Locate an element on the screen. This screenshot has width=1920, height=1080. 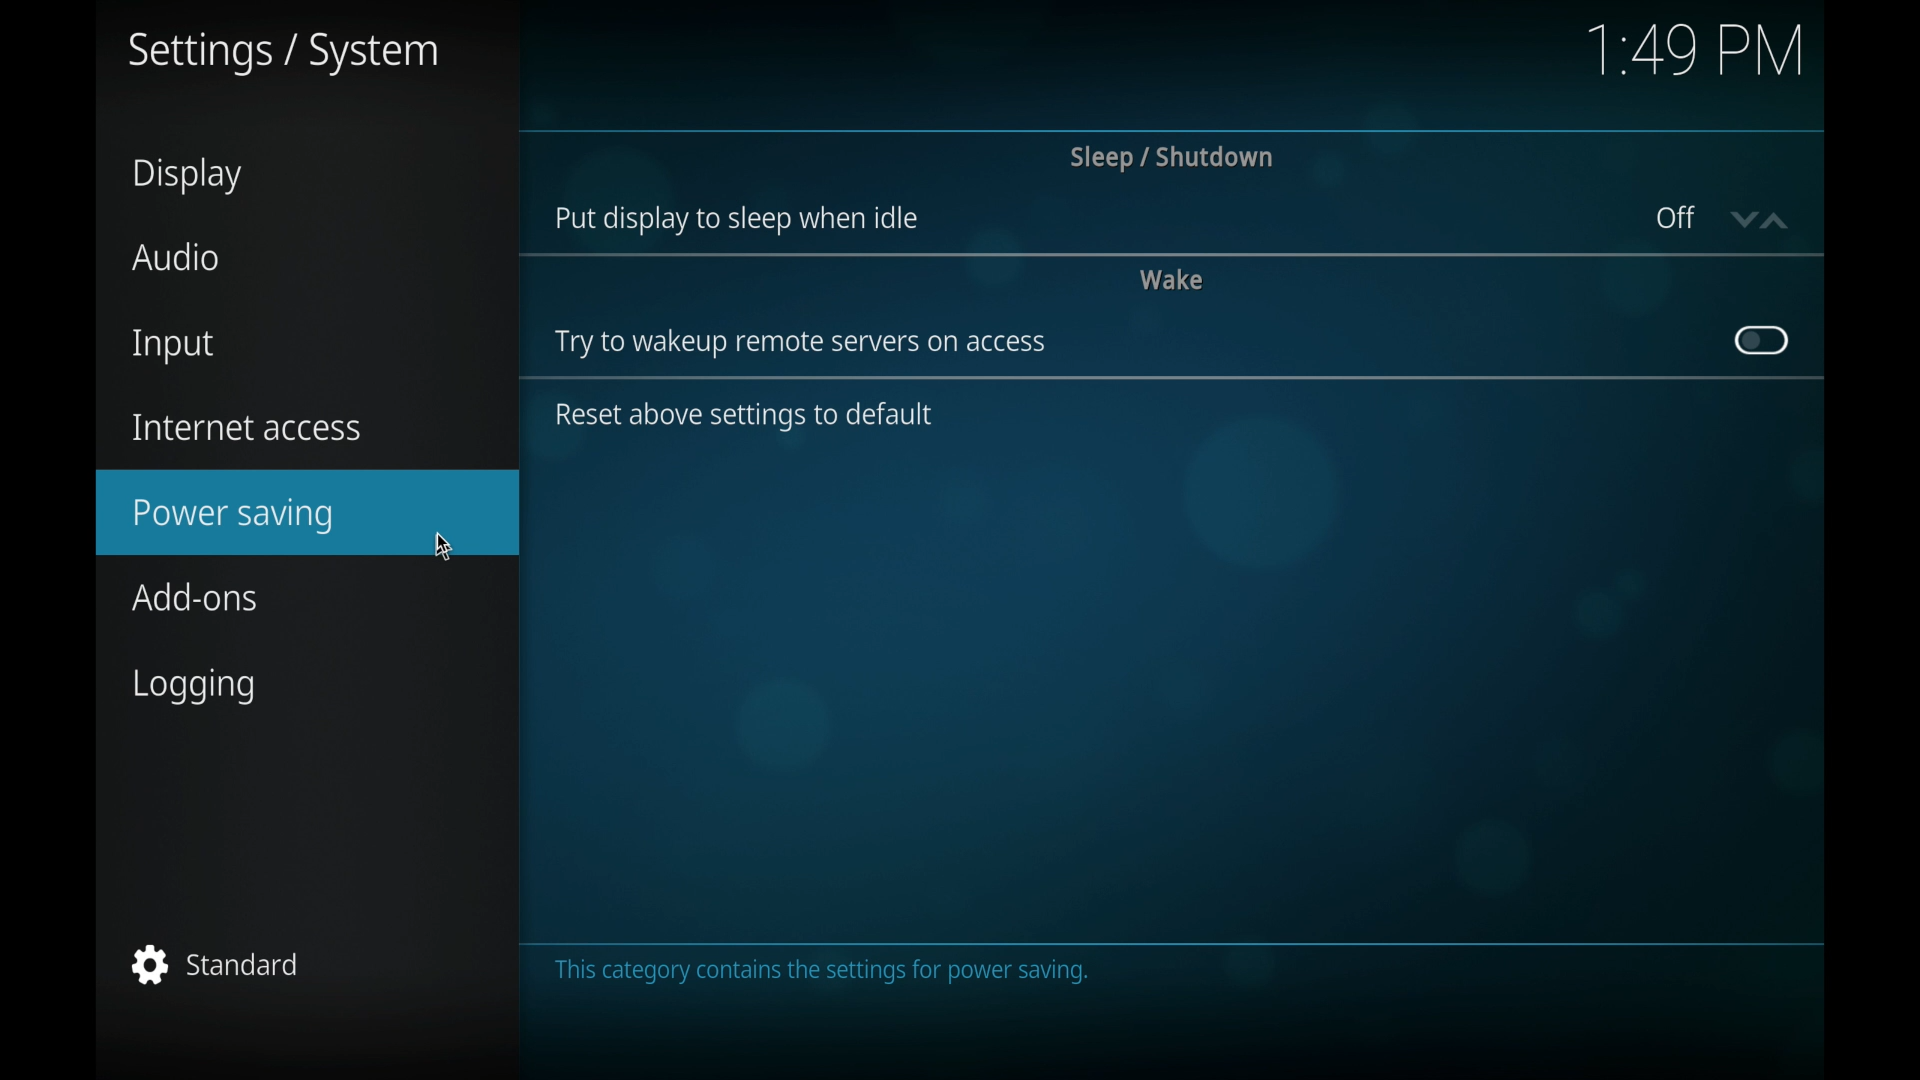
wake up remote servers on access is located at coordinates (799, 344).